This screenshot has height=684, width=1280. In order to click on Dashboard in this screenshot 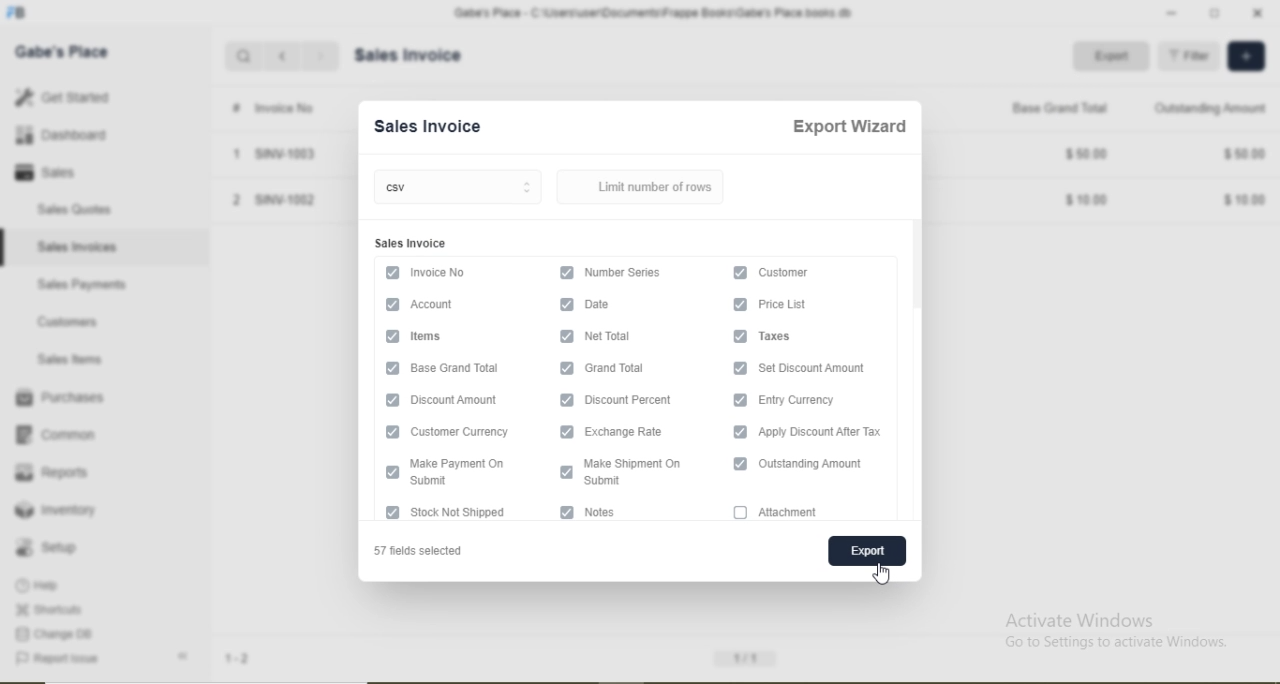, I will do `click(72, 137)`.